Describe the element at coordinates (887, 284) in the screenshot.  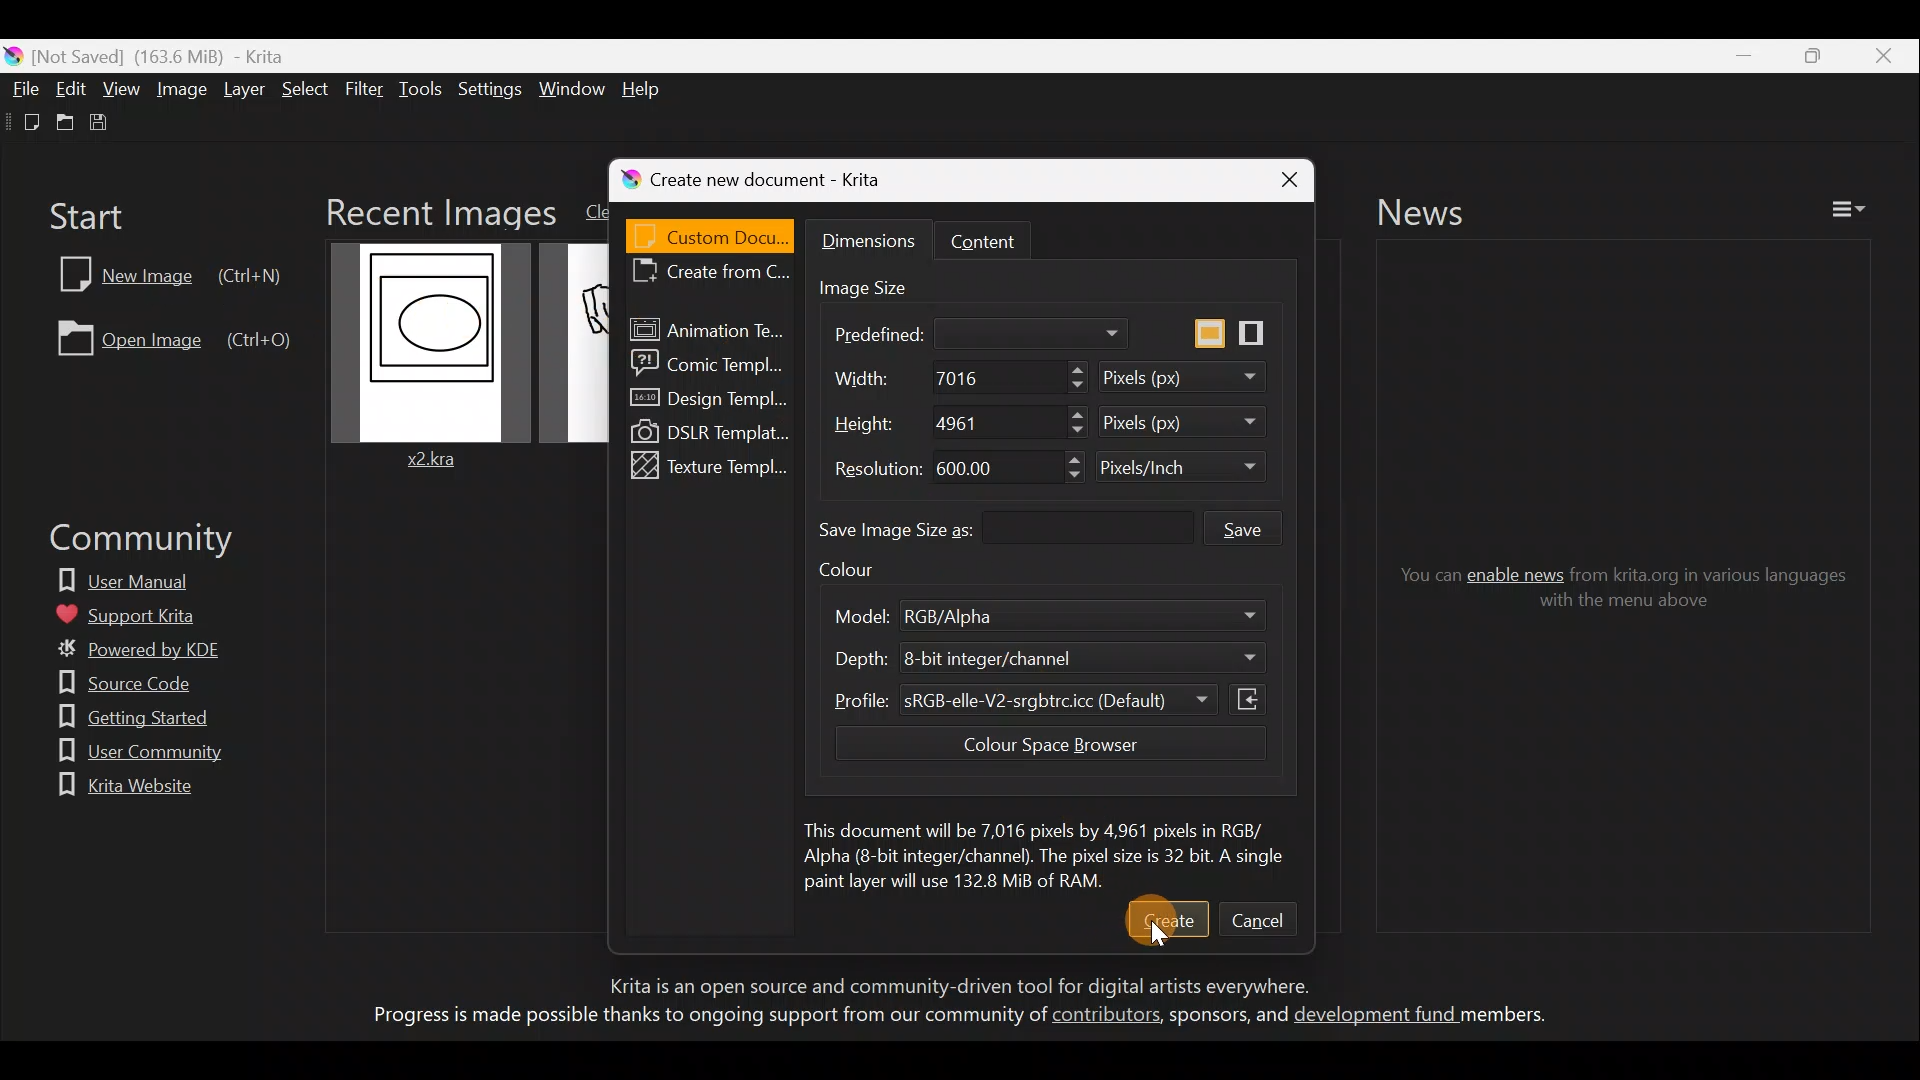
I see `Image size` at that location.